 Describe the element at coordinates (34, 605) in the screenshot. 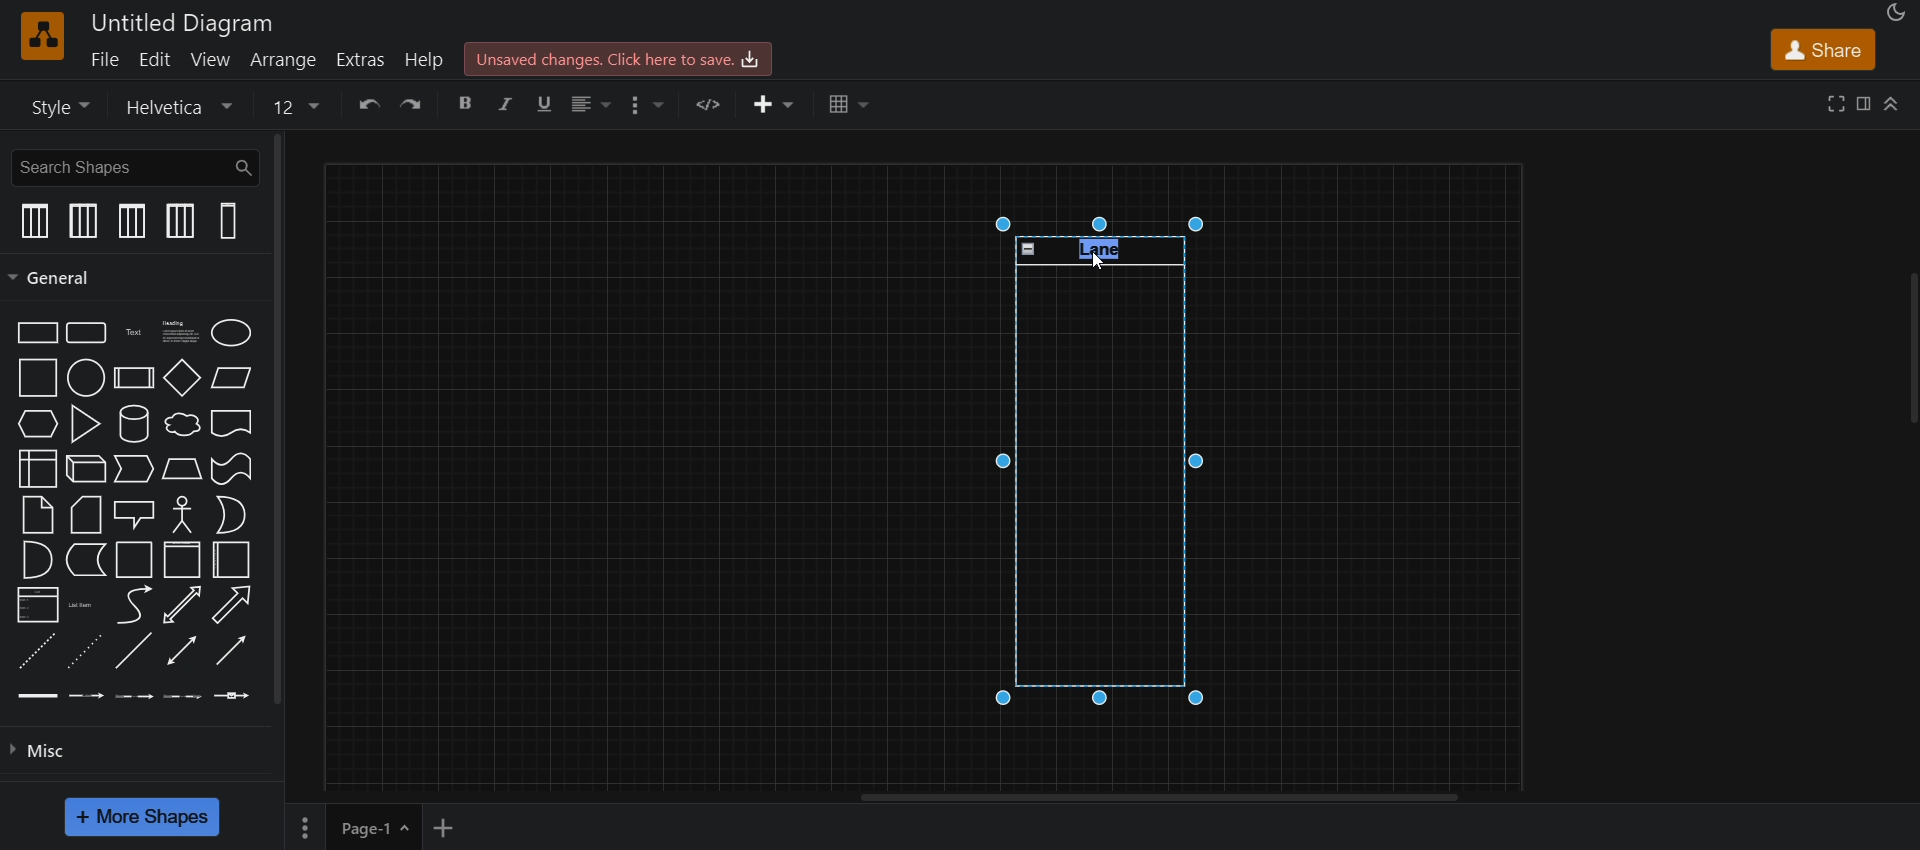

I see `list` at that location.